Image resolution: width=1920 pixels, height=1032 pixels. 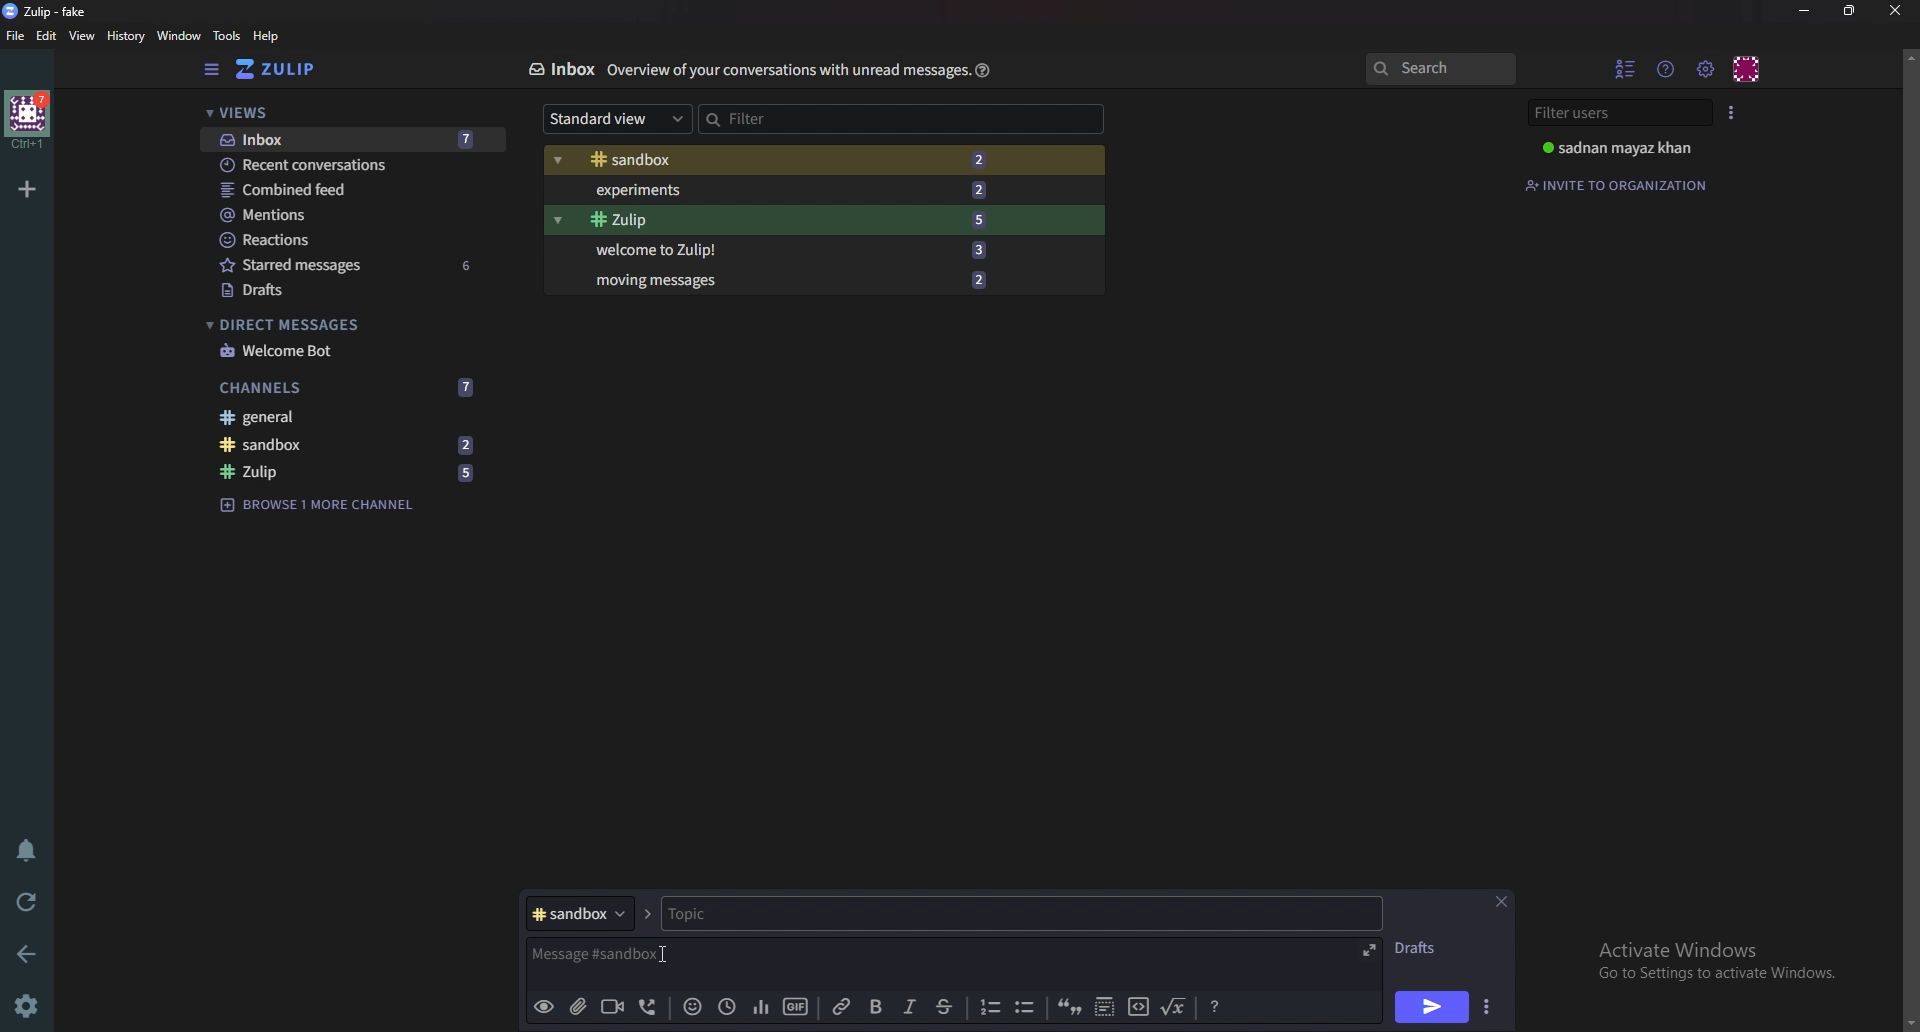 What do you see at coordinates (266, 37) in the screenshot?
I see `help` at bounding box center [266, 37].